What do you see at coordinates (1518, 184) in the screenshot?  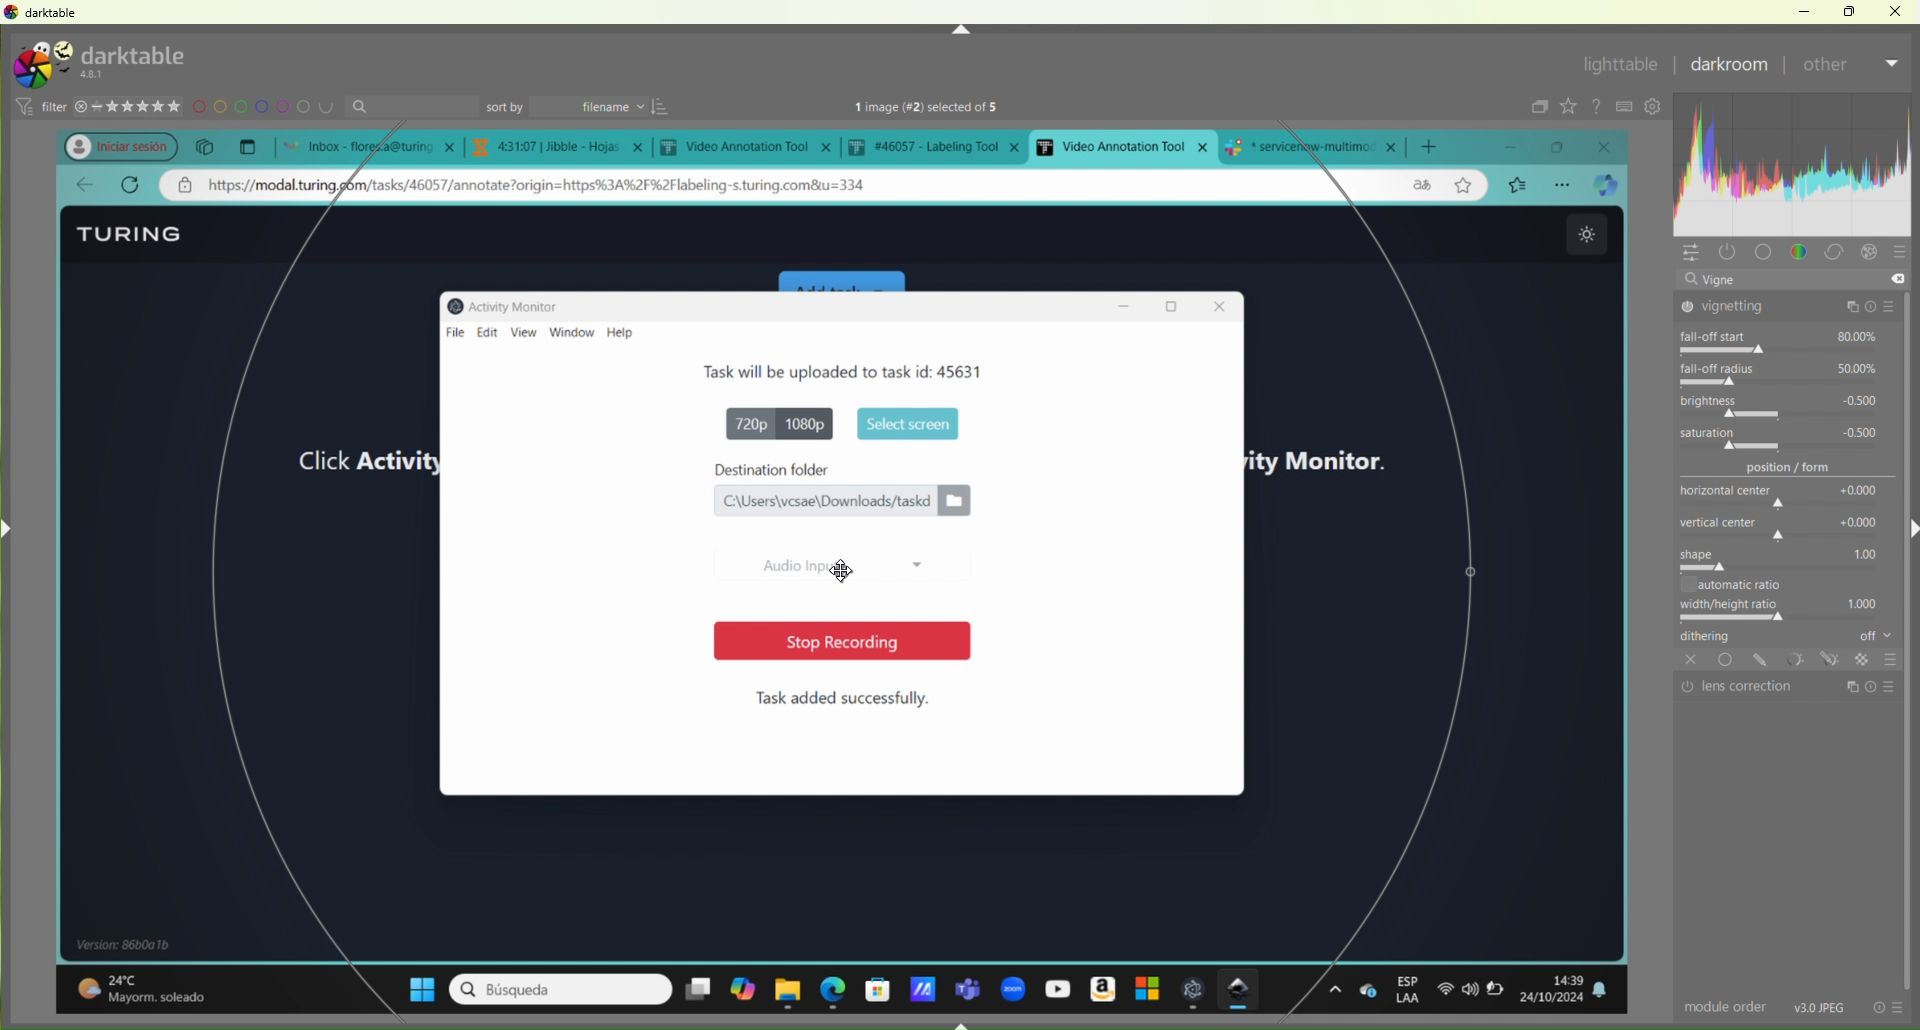 I see `bookmarks` at bounding box center [1518, 184].